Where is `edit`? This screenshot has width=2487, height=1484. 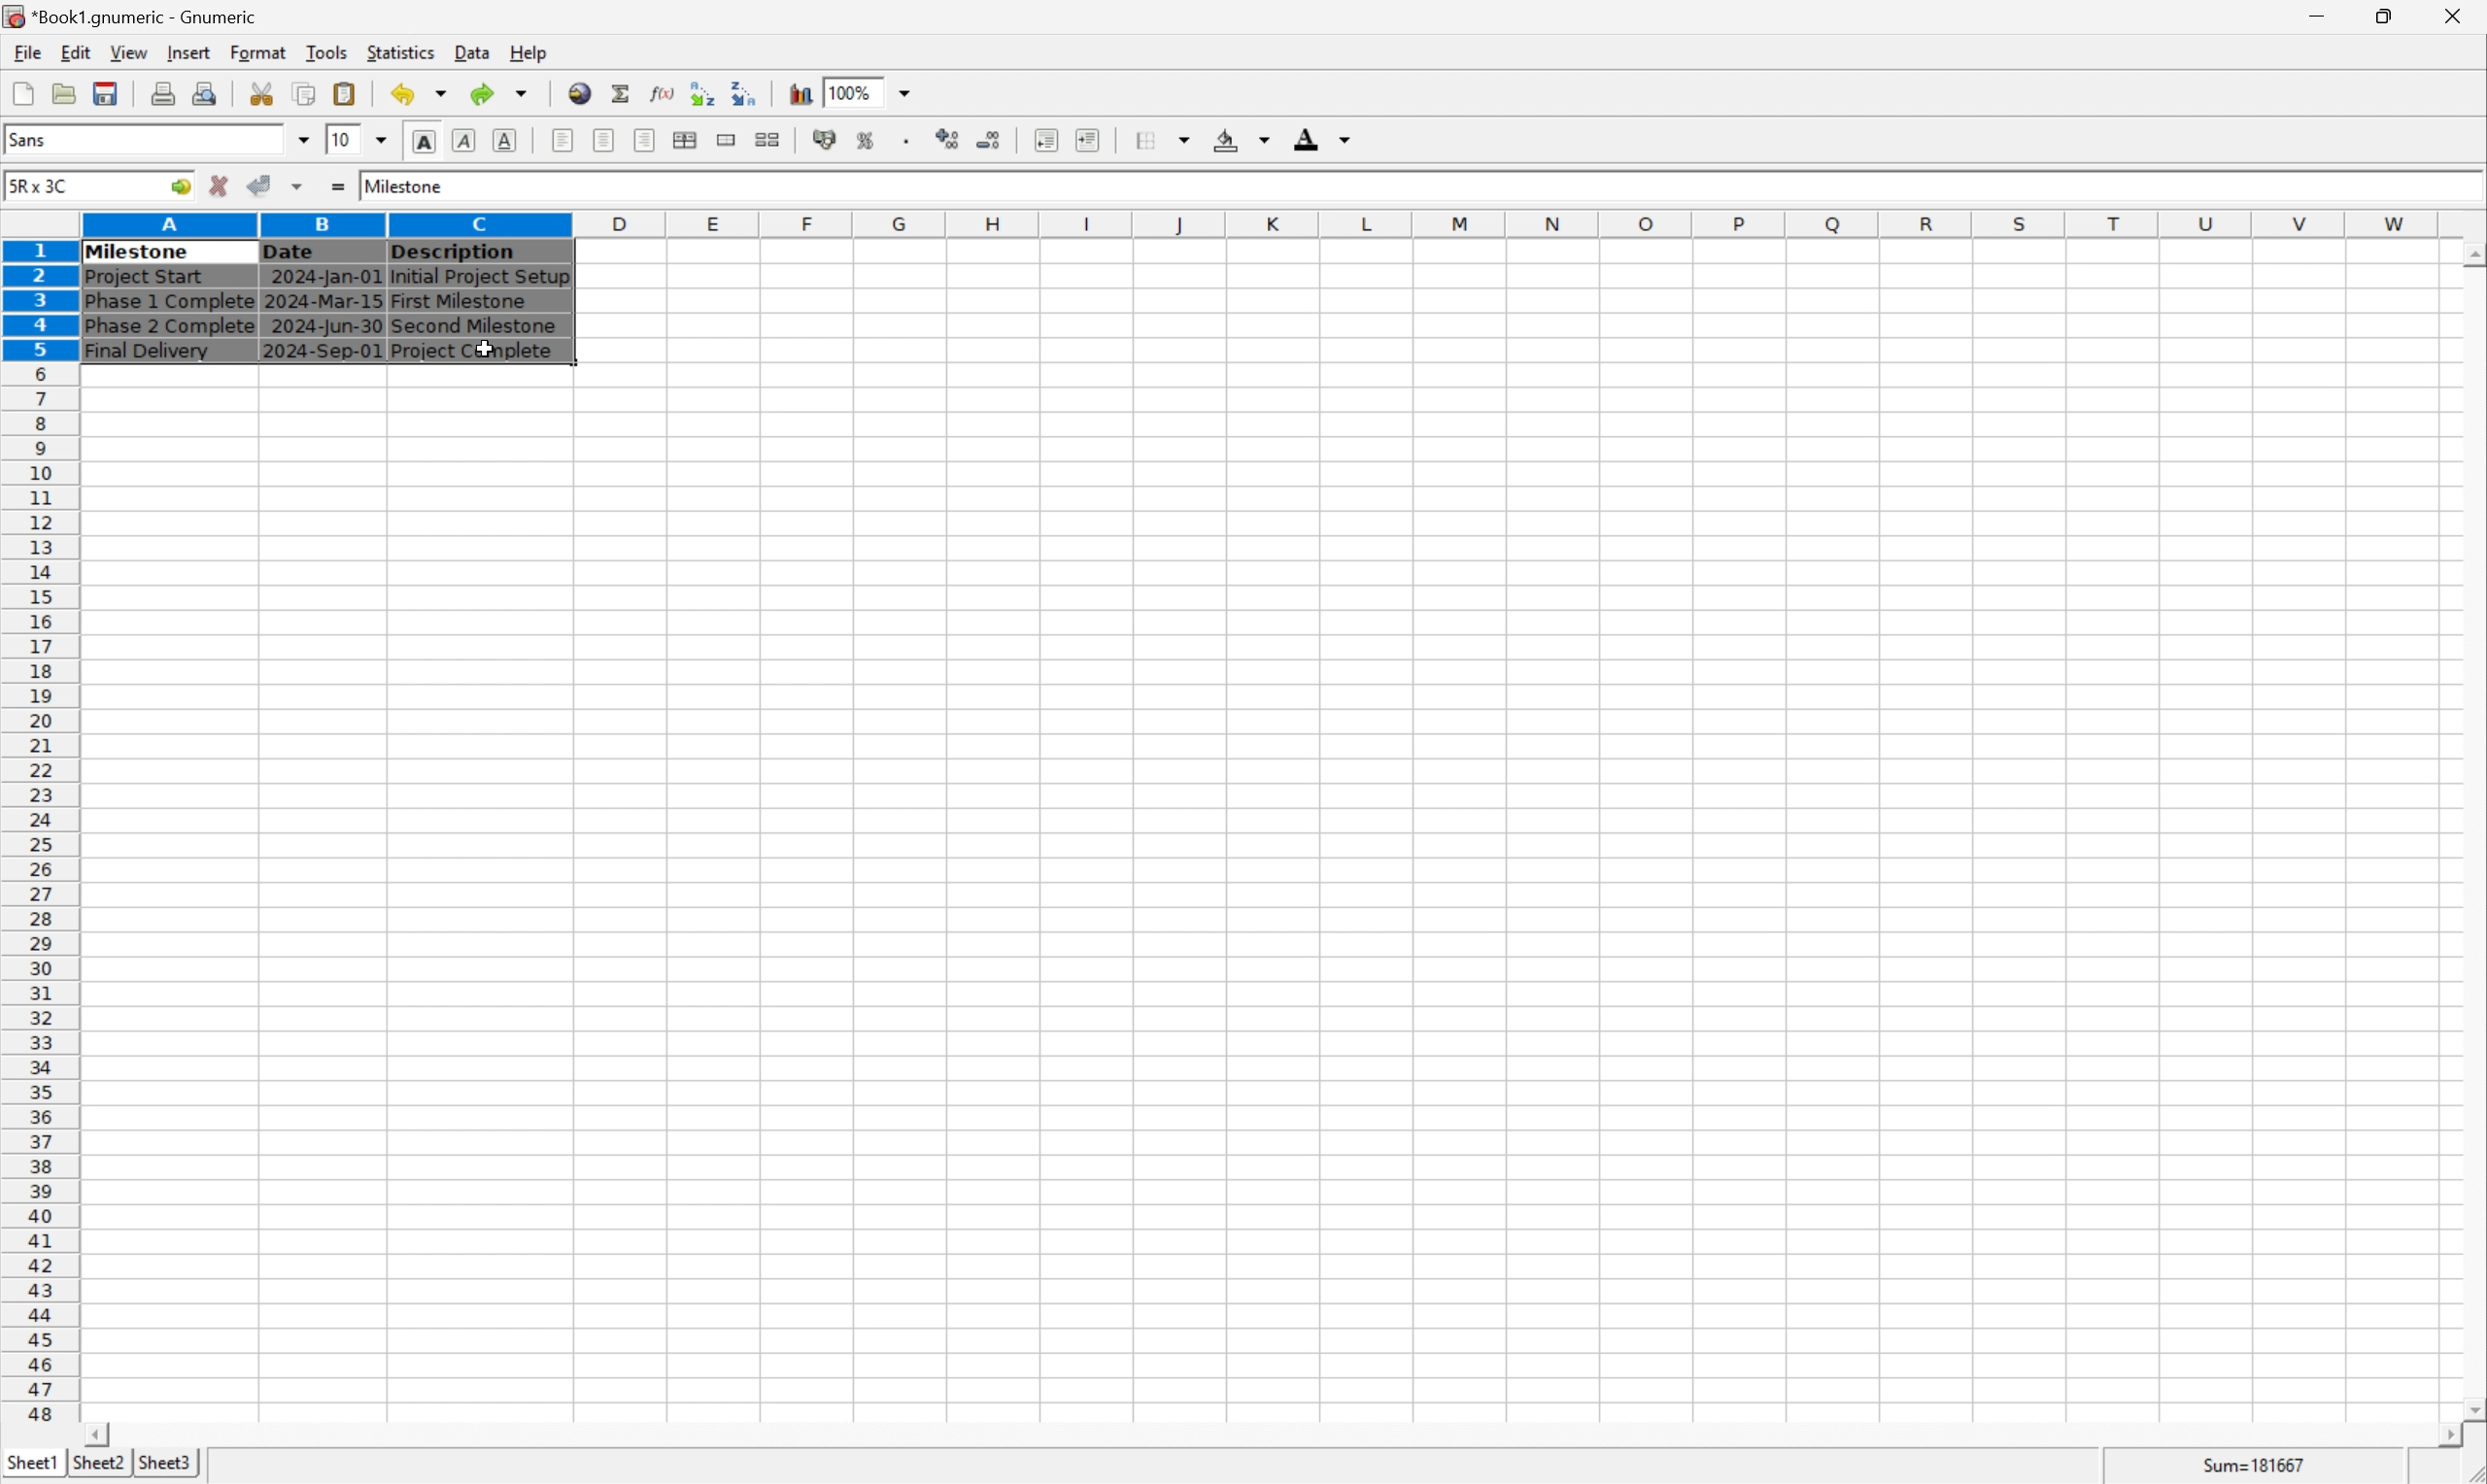 edit is located at coordinates (78, 52).